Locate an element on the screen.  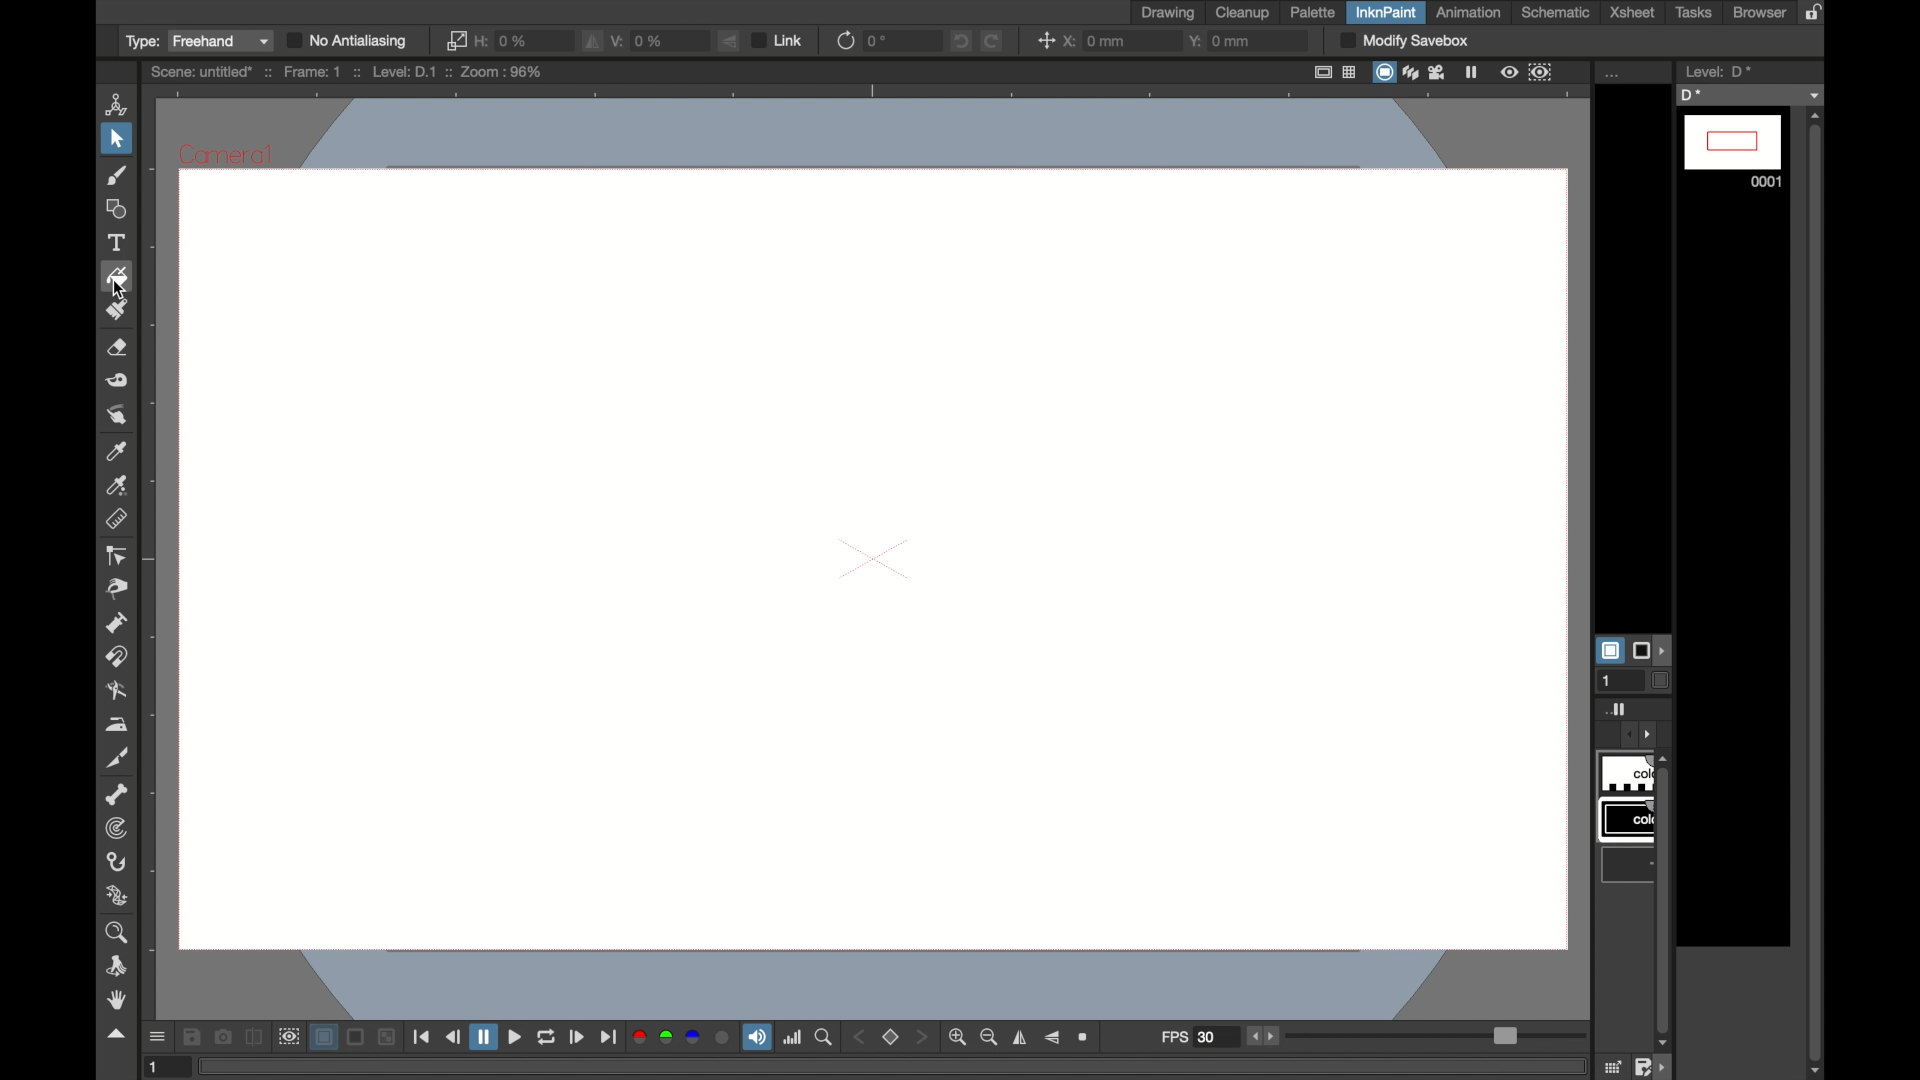
animate tool  is located at coordinates (114, 104).